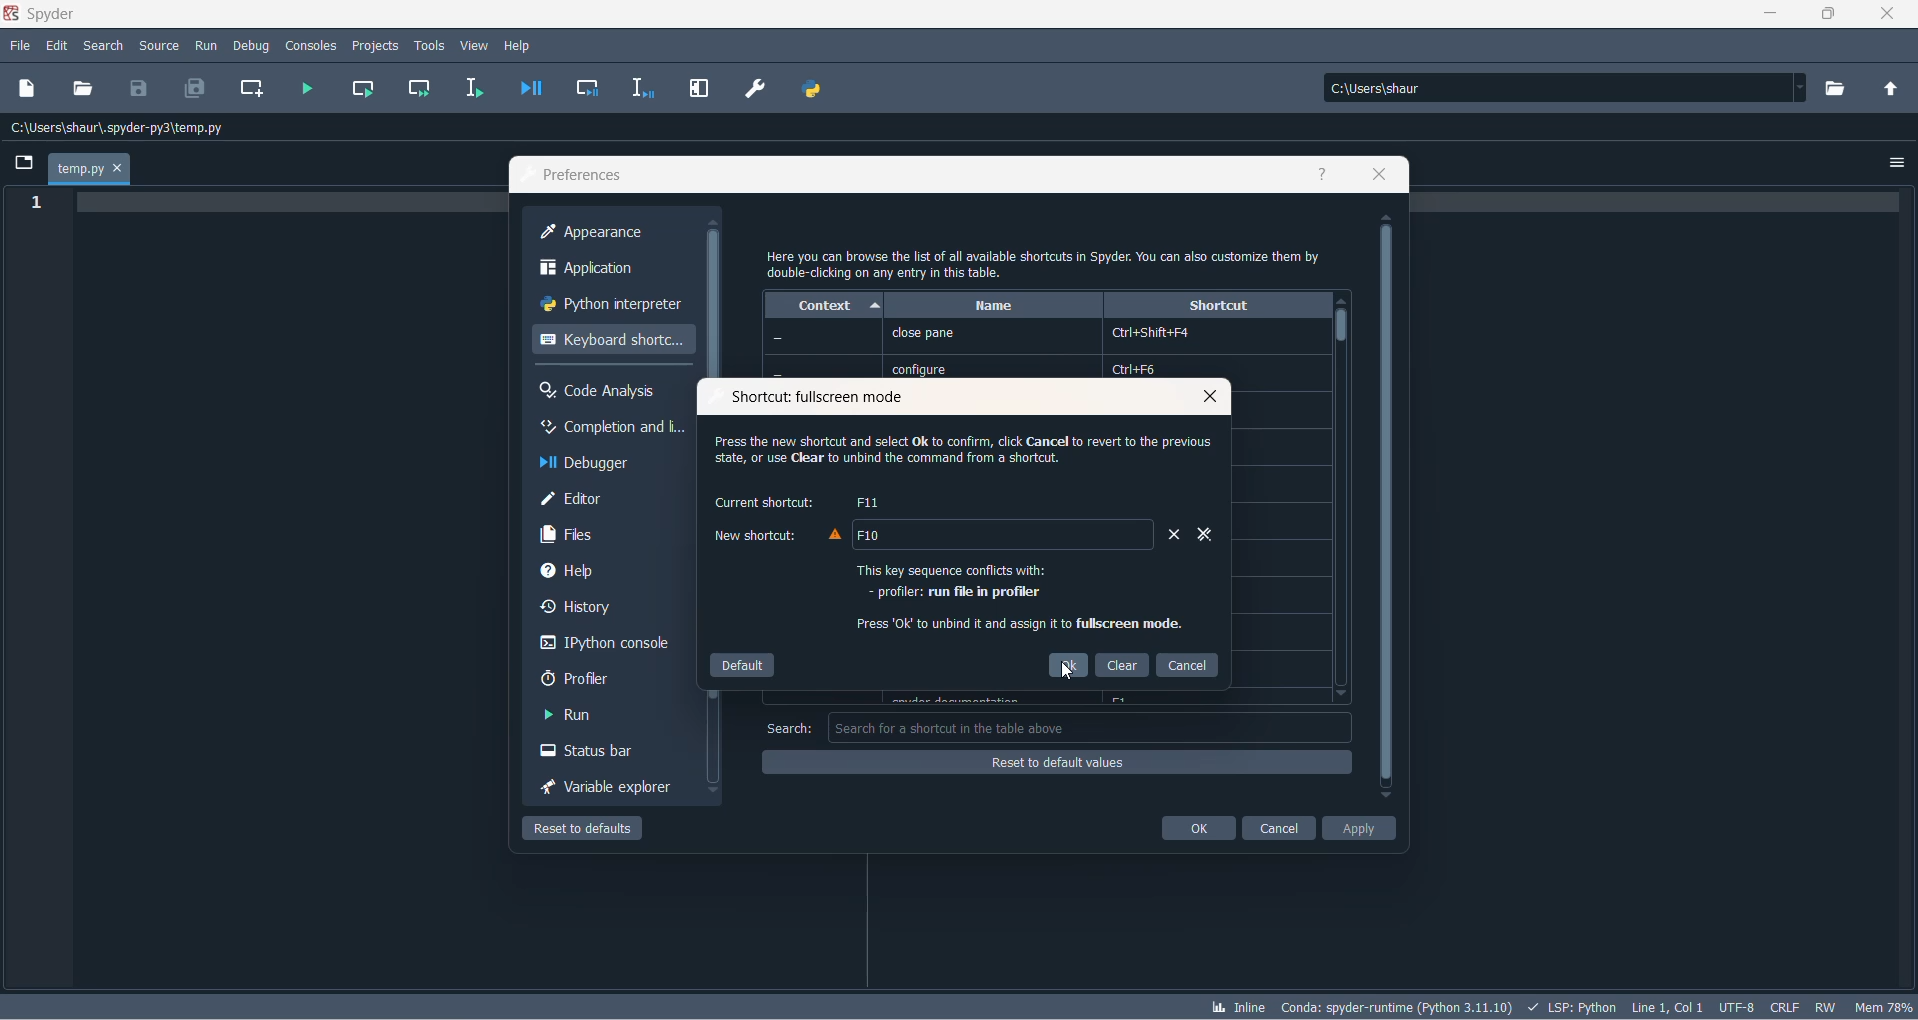 This screenshot has width=1918, height=1020. I want to click on run selection, so click(471, 89).